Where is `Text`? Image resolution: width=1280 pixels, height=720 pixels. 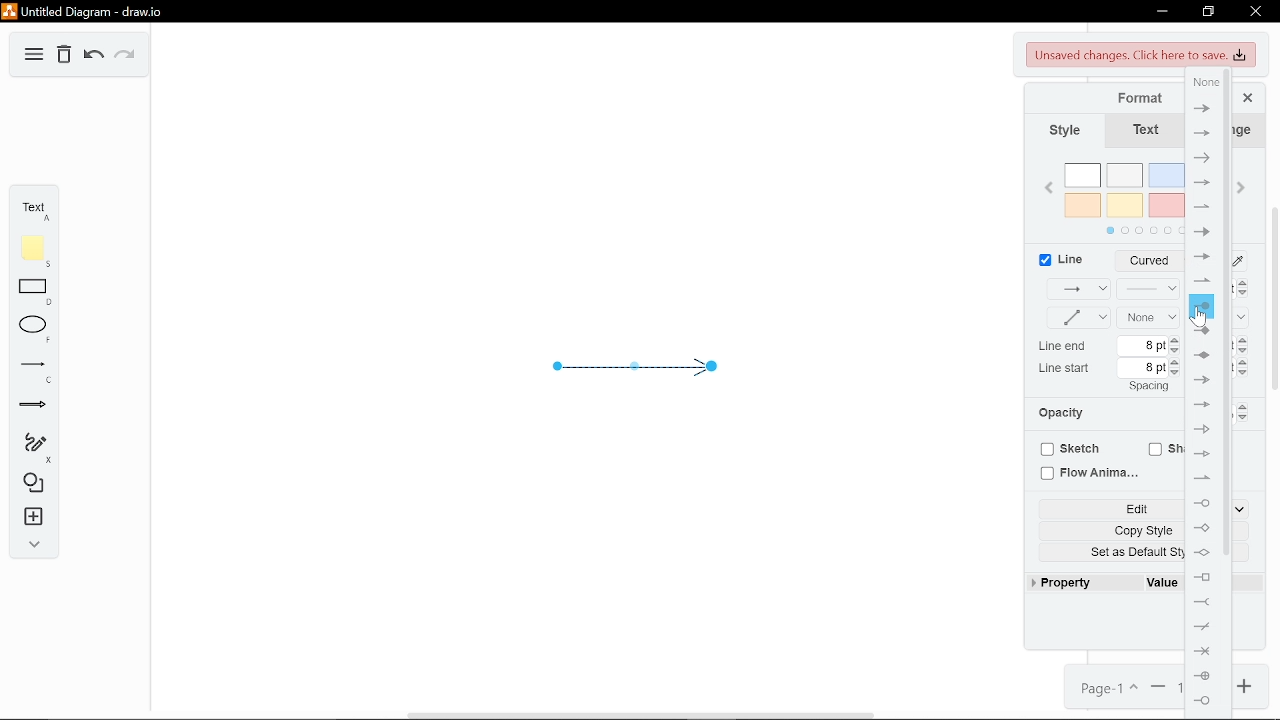
Text is located at coordinates (32, 208).